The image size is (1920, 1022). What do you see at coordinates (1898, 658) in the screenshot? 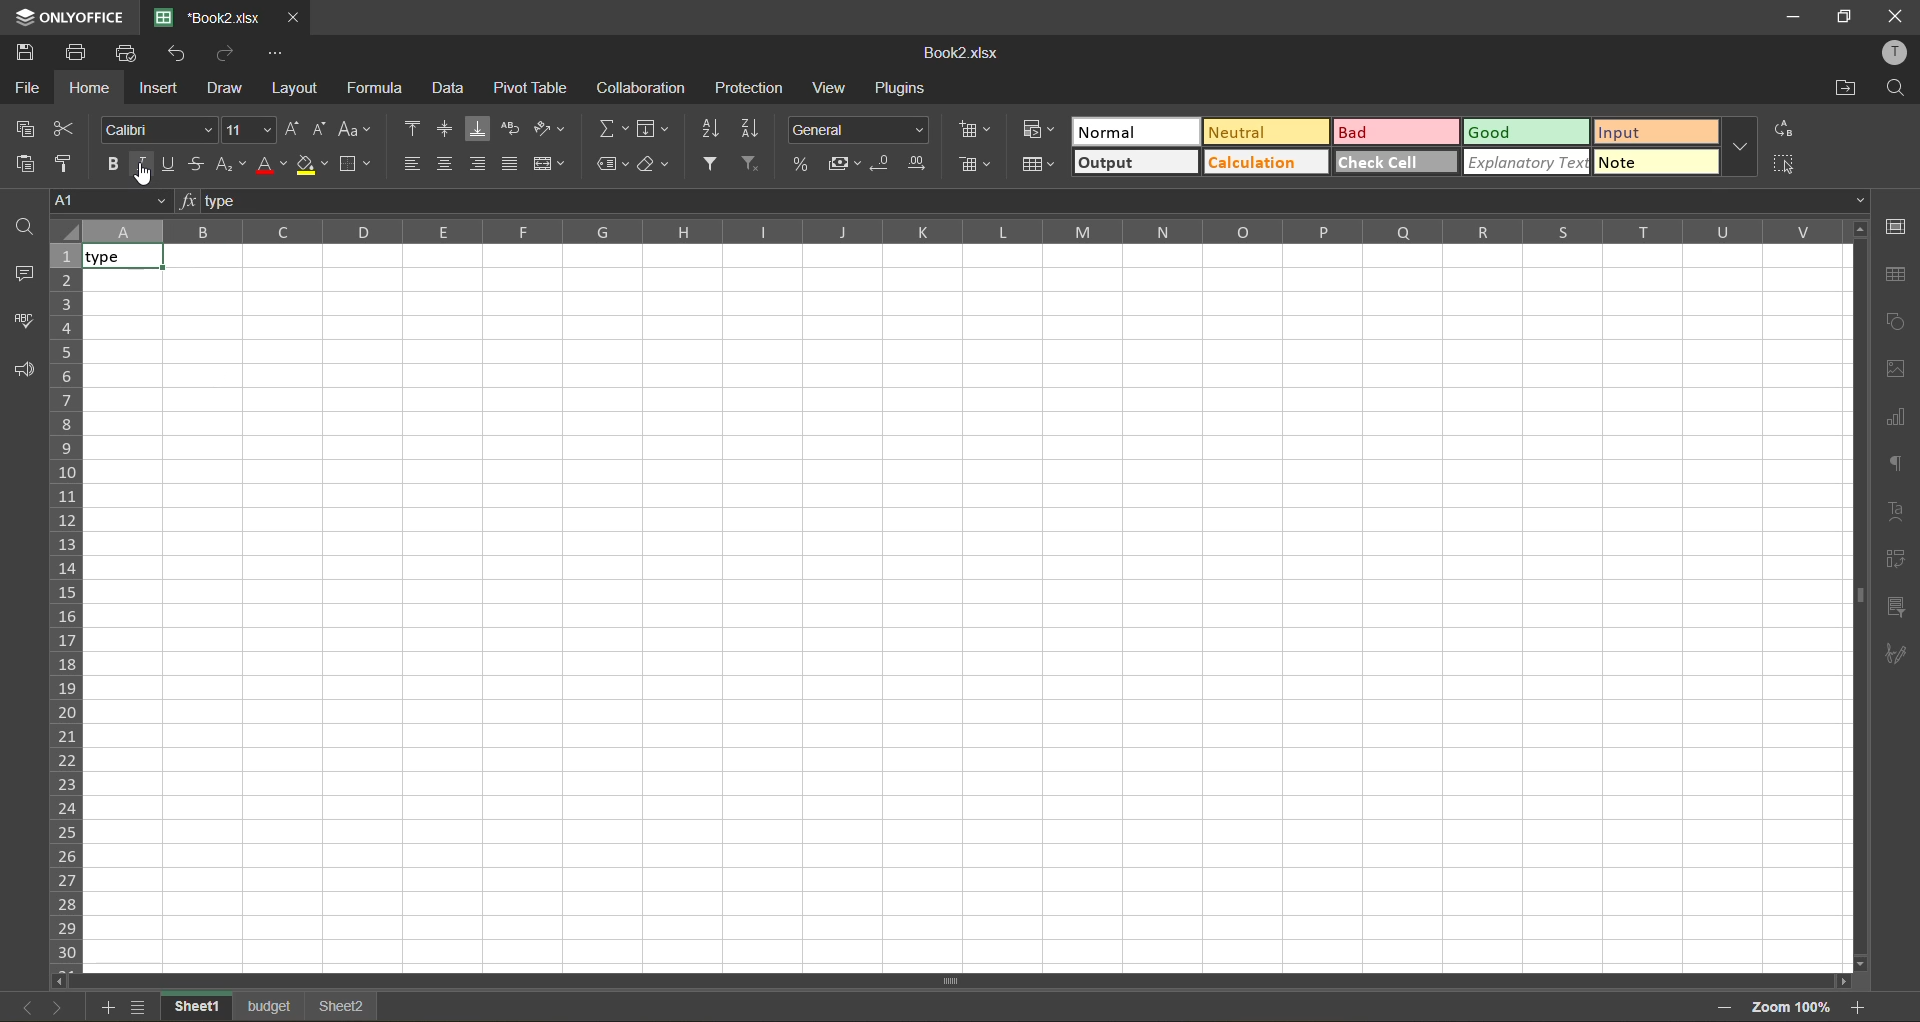
I see `signature` at bounding box center [1898, 658].